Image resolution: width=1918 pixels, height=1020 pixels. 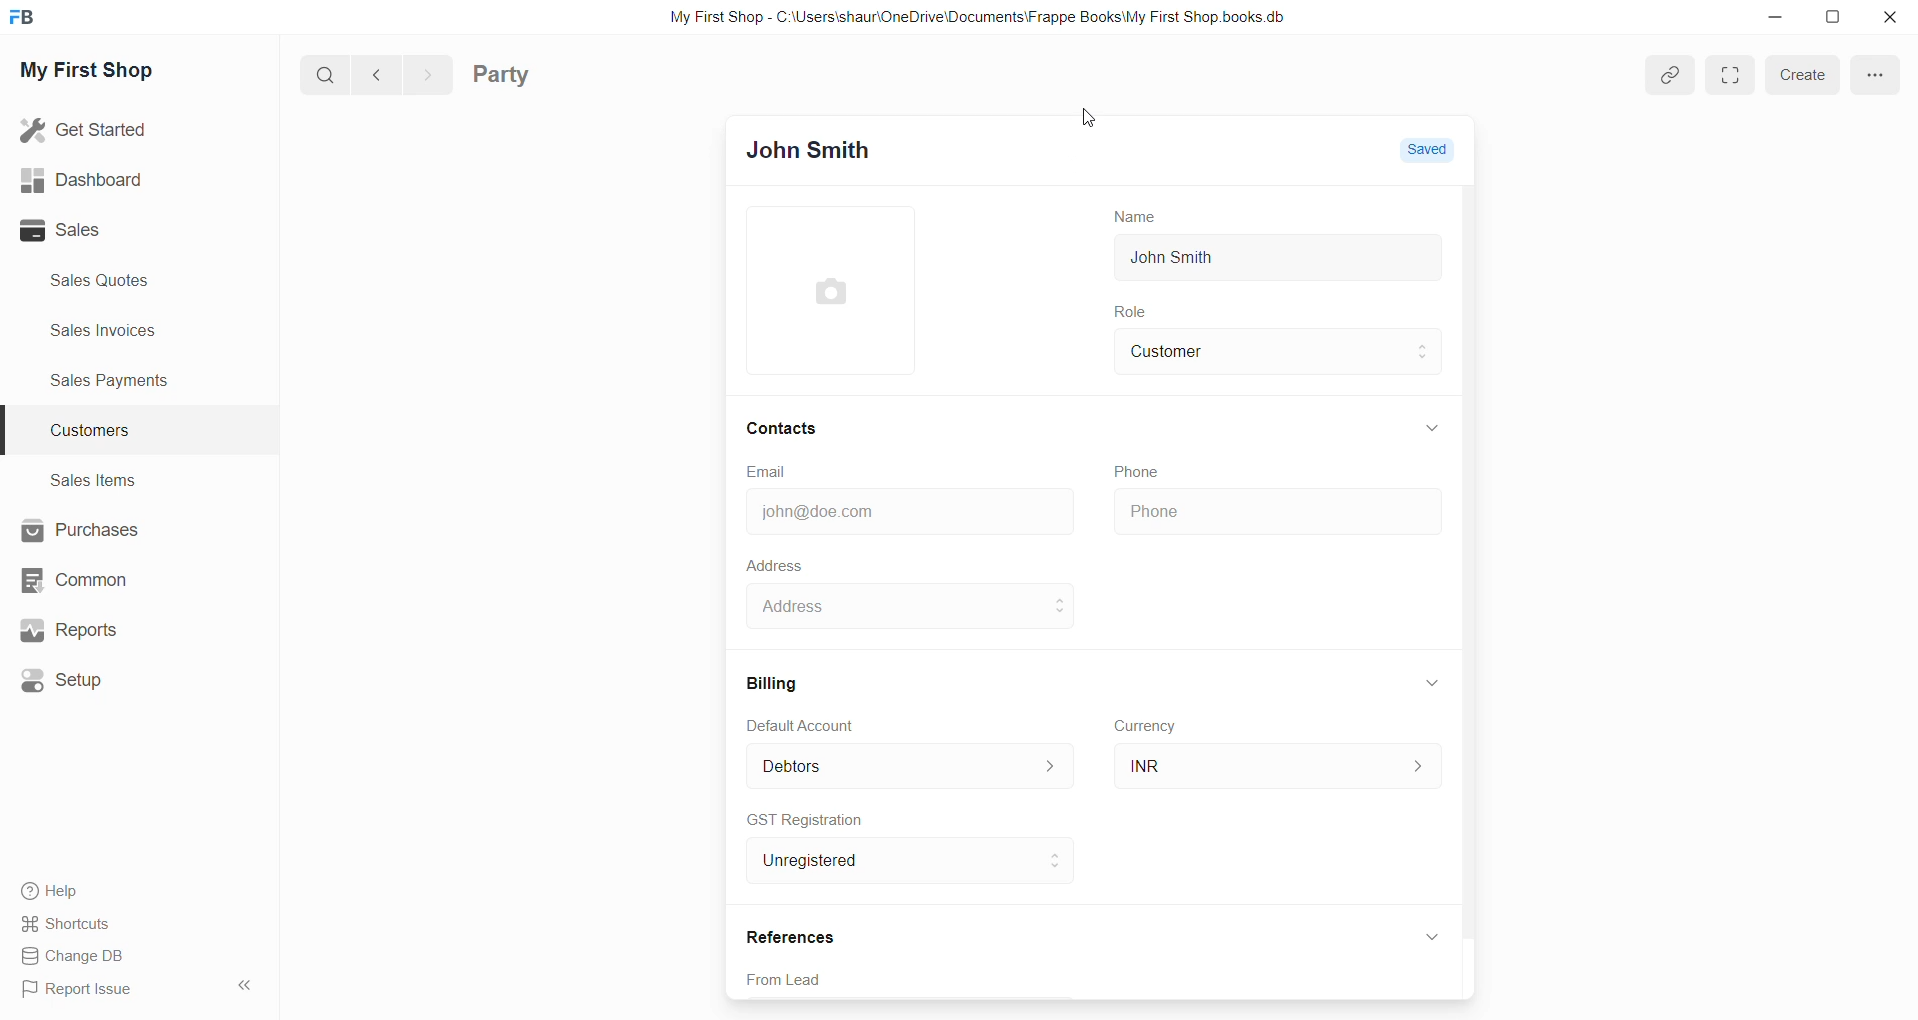 What do you see at coordinates (111, 280) in the screenshot?
I see `sales quote` at bounding box center [111, 280].